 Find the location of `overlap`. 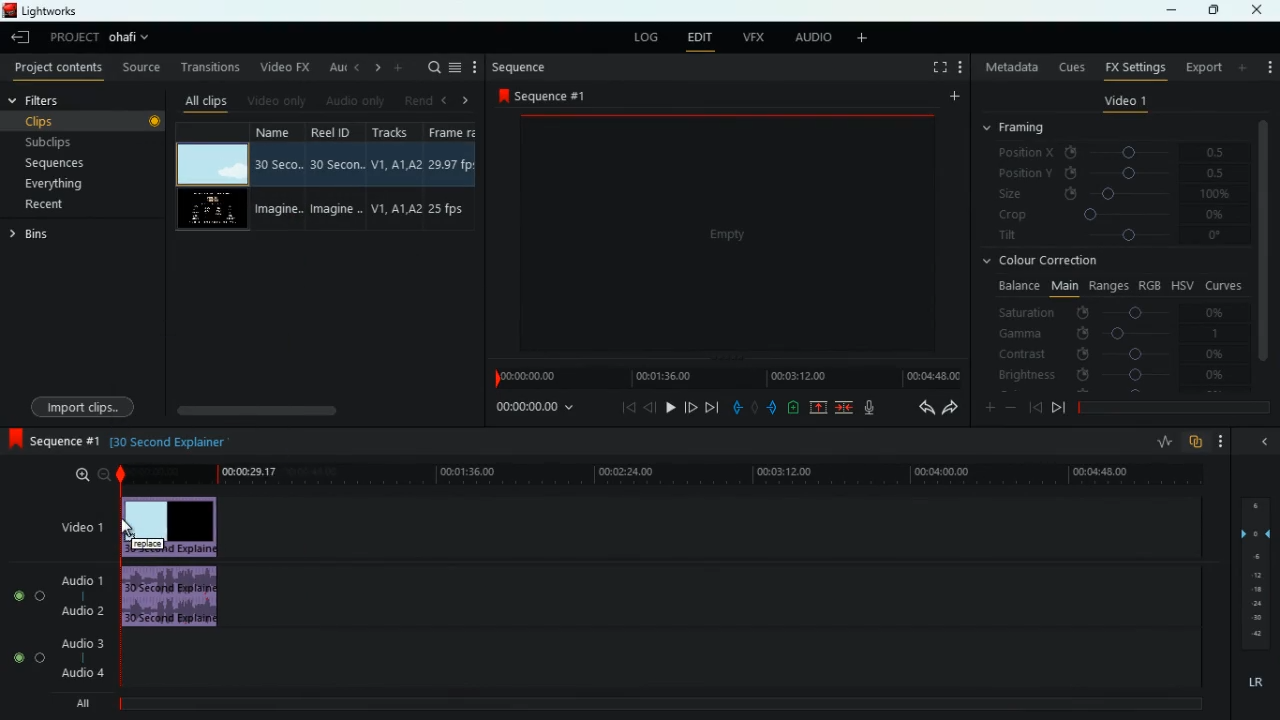

overlap is located at coordinates (1196, 443).